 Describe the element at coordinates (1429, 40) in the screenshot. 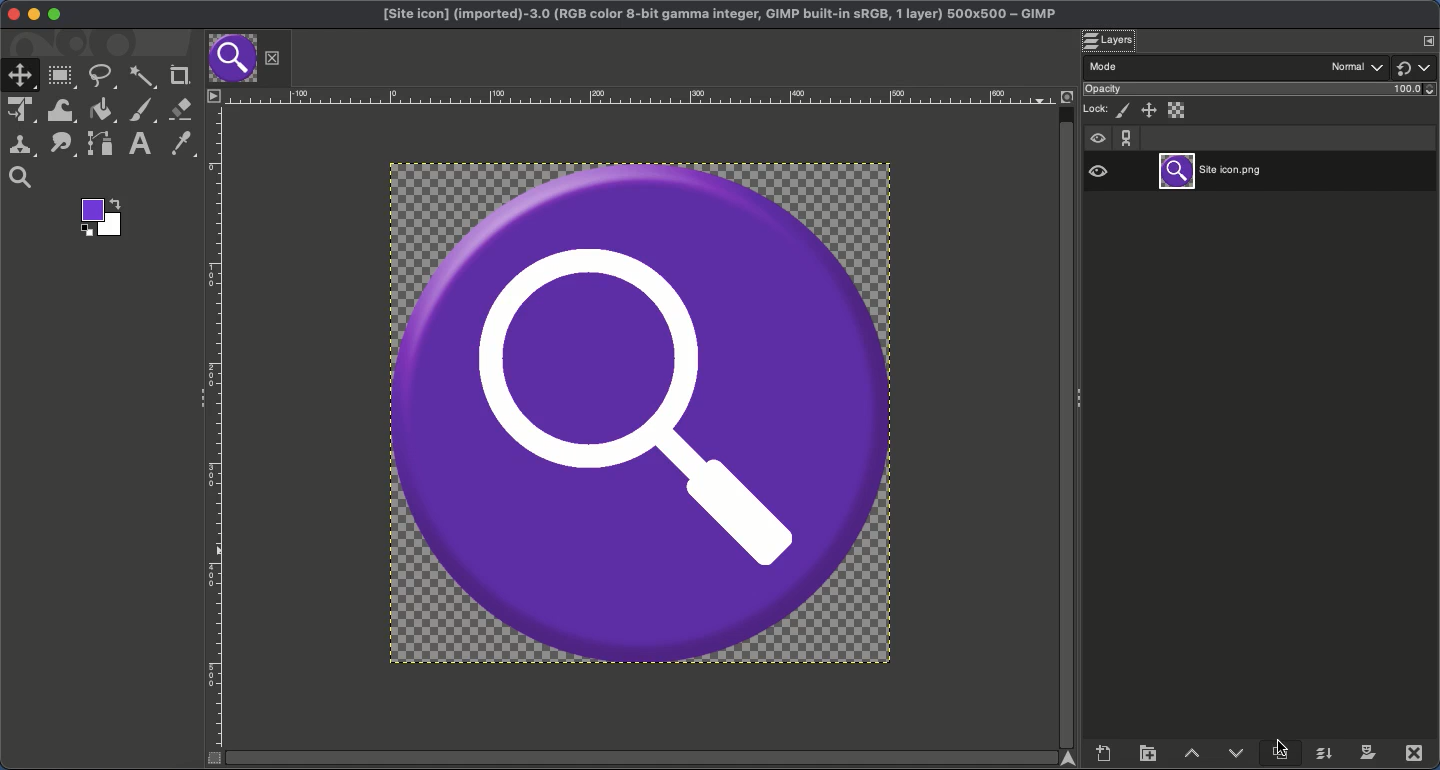

I see `Menu` at that location.